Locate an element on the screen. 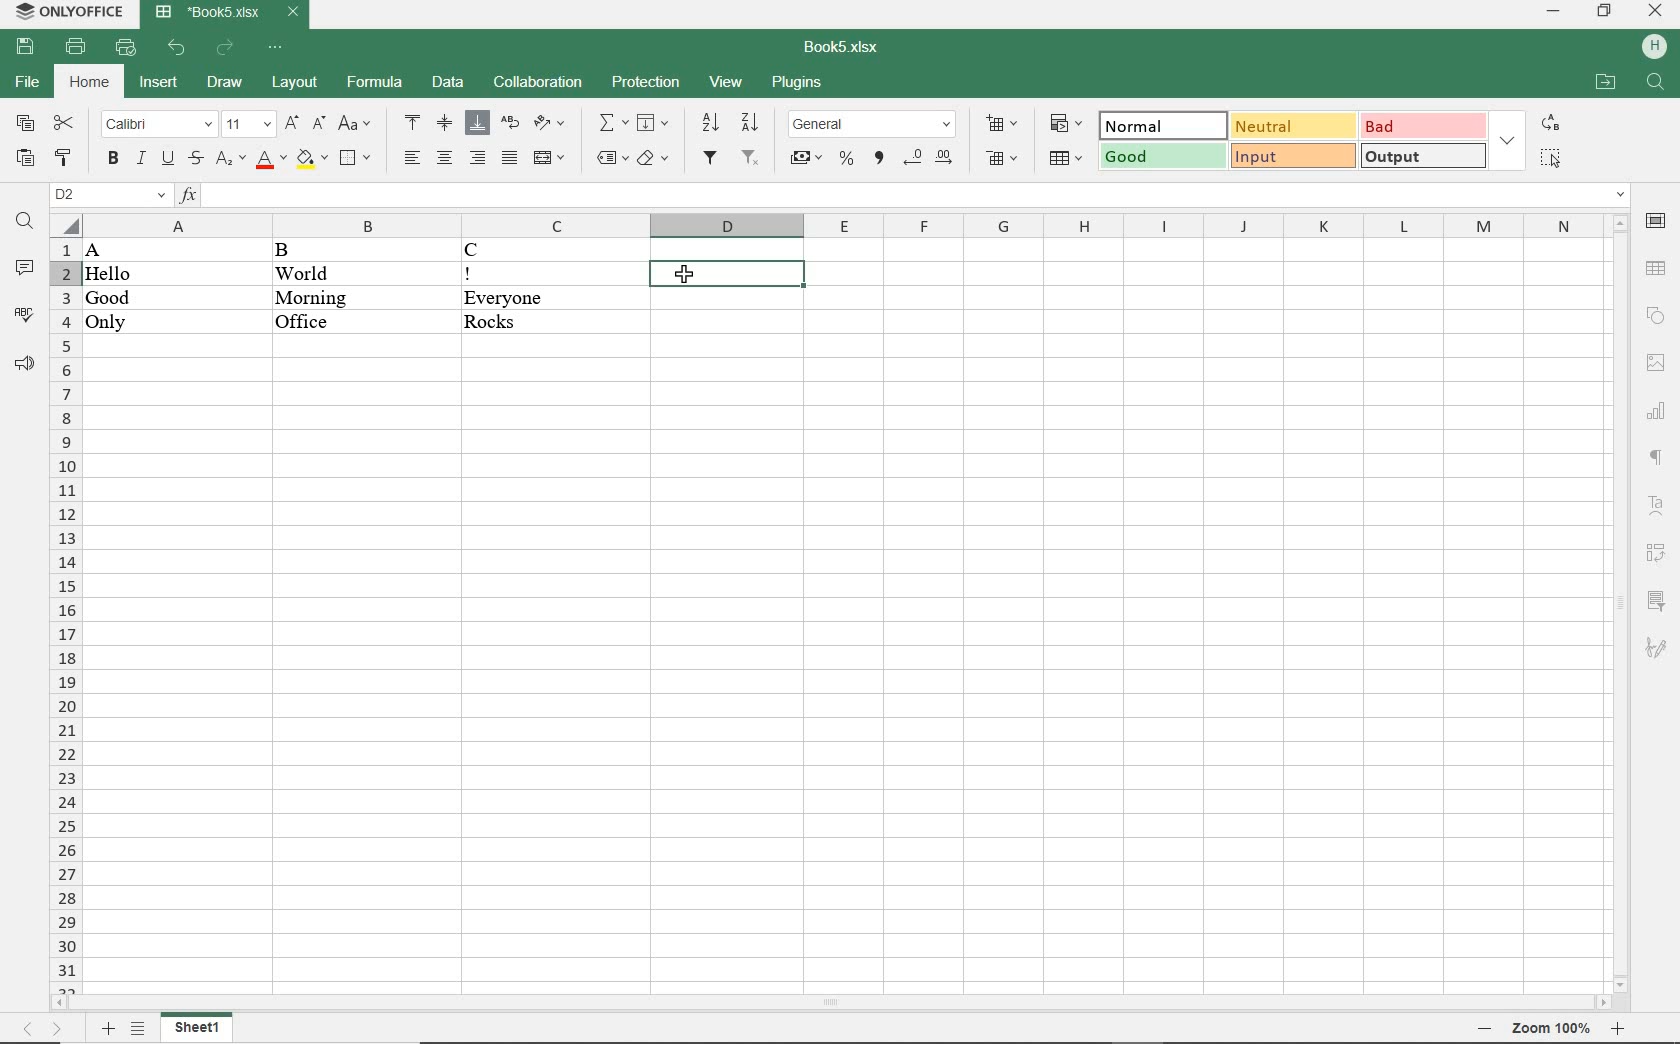 The width and height of the screenshot is (1680, 1044). ORIENTATION is located at coordinates (548, 124).